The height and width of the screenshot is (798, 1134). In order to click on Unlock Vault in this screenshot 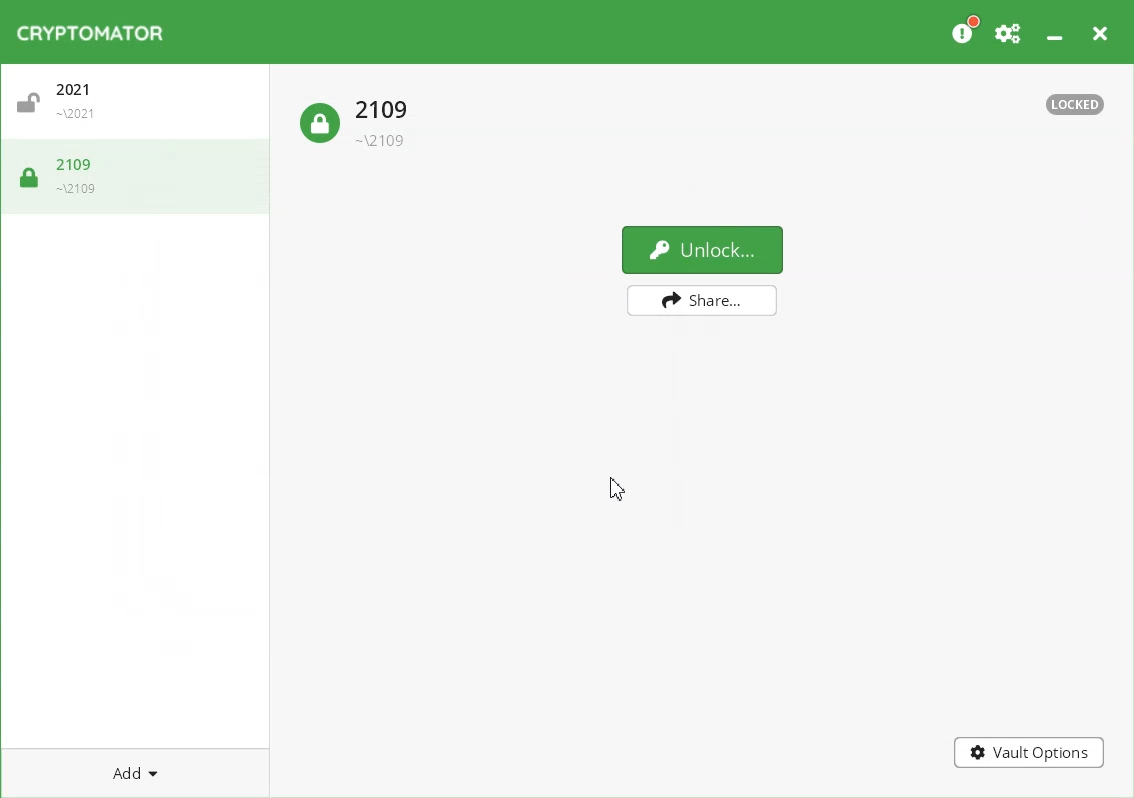, I will do `click(140, 106)`.